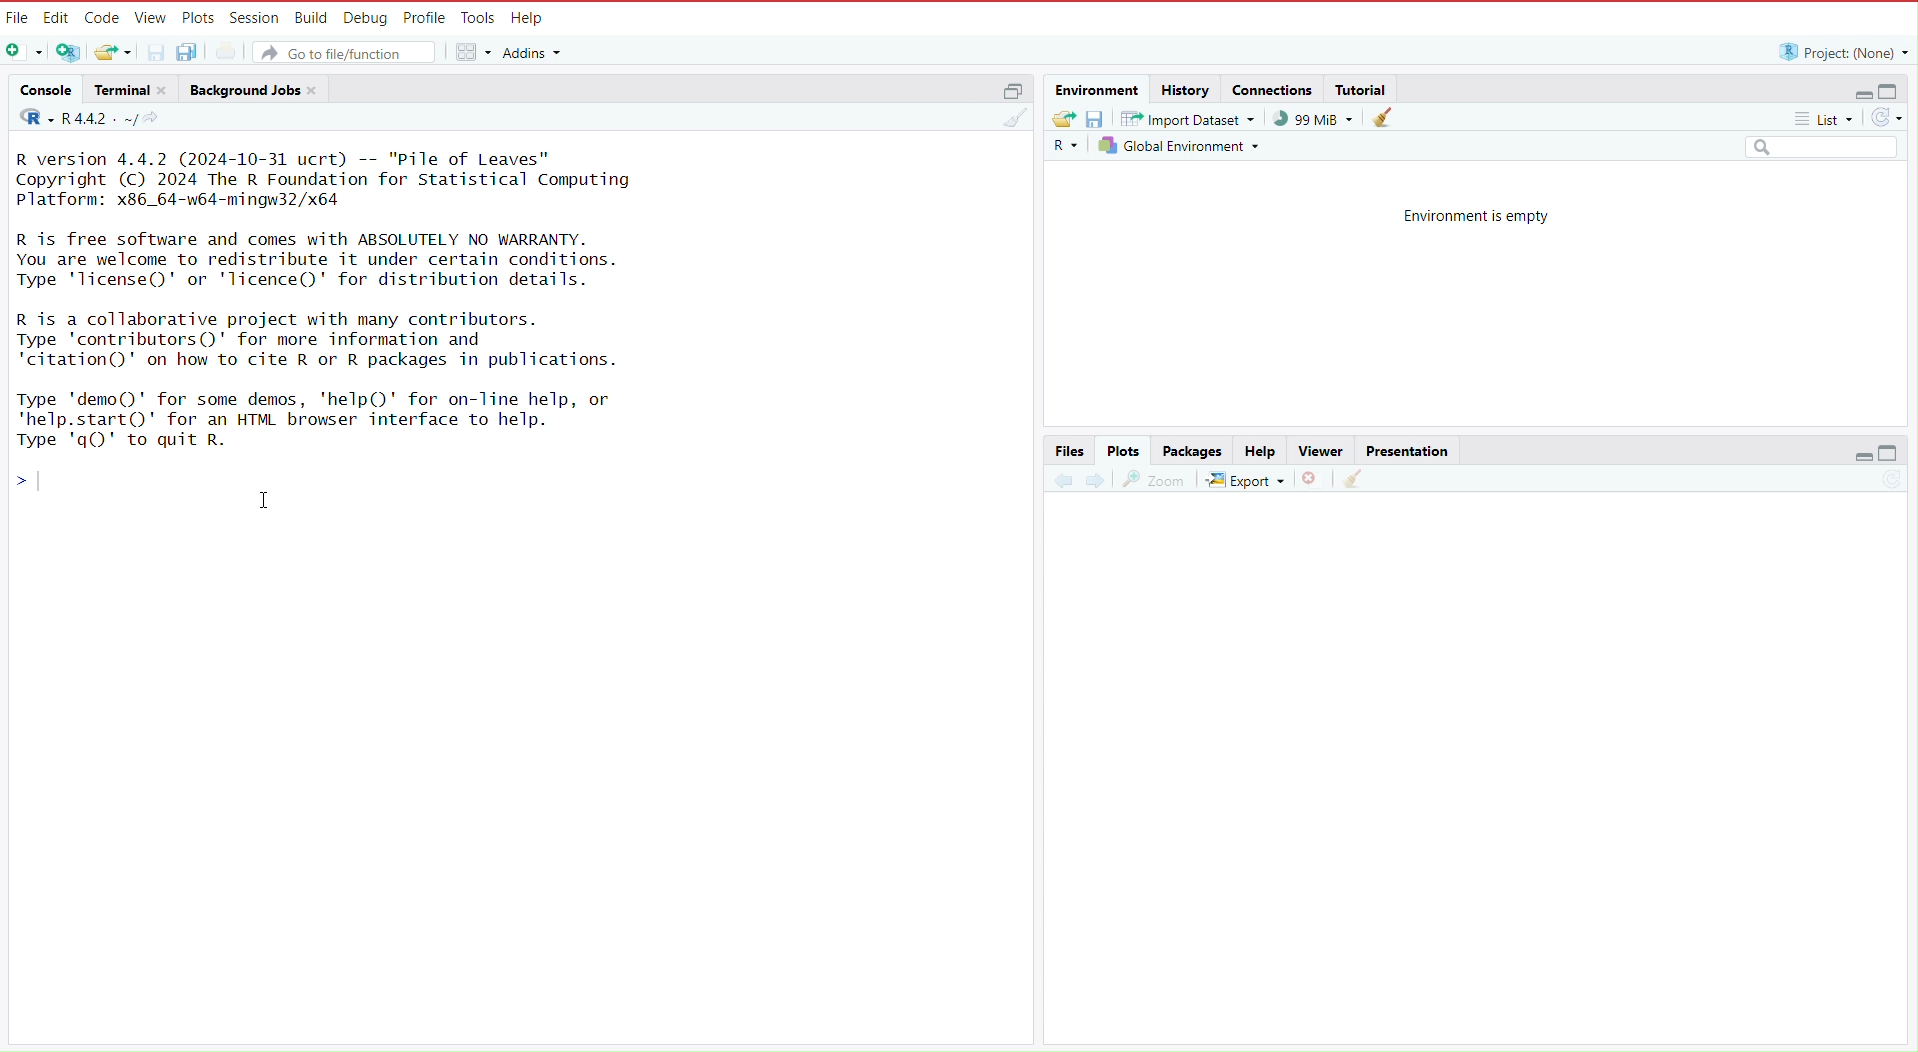 The image size is (1918, 1052). What do you see at coordinates (1842, 52) in the screenshot?
I see `project: (None)` at bounding box center [1842, 52].